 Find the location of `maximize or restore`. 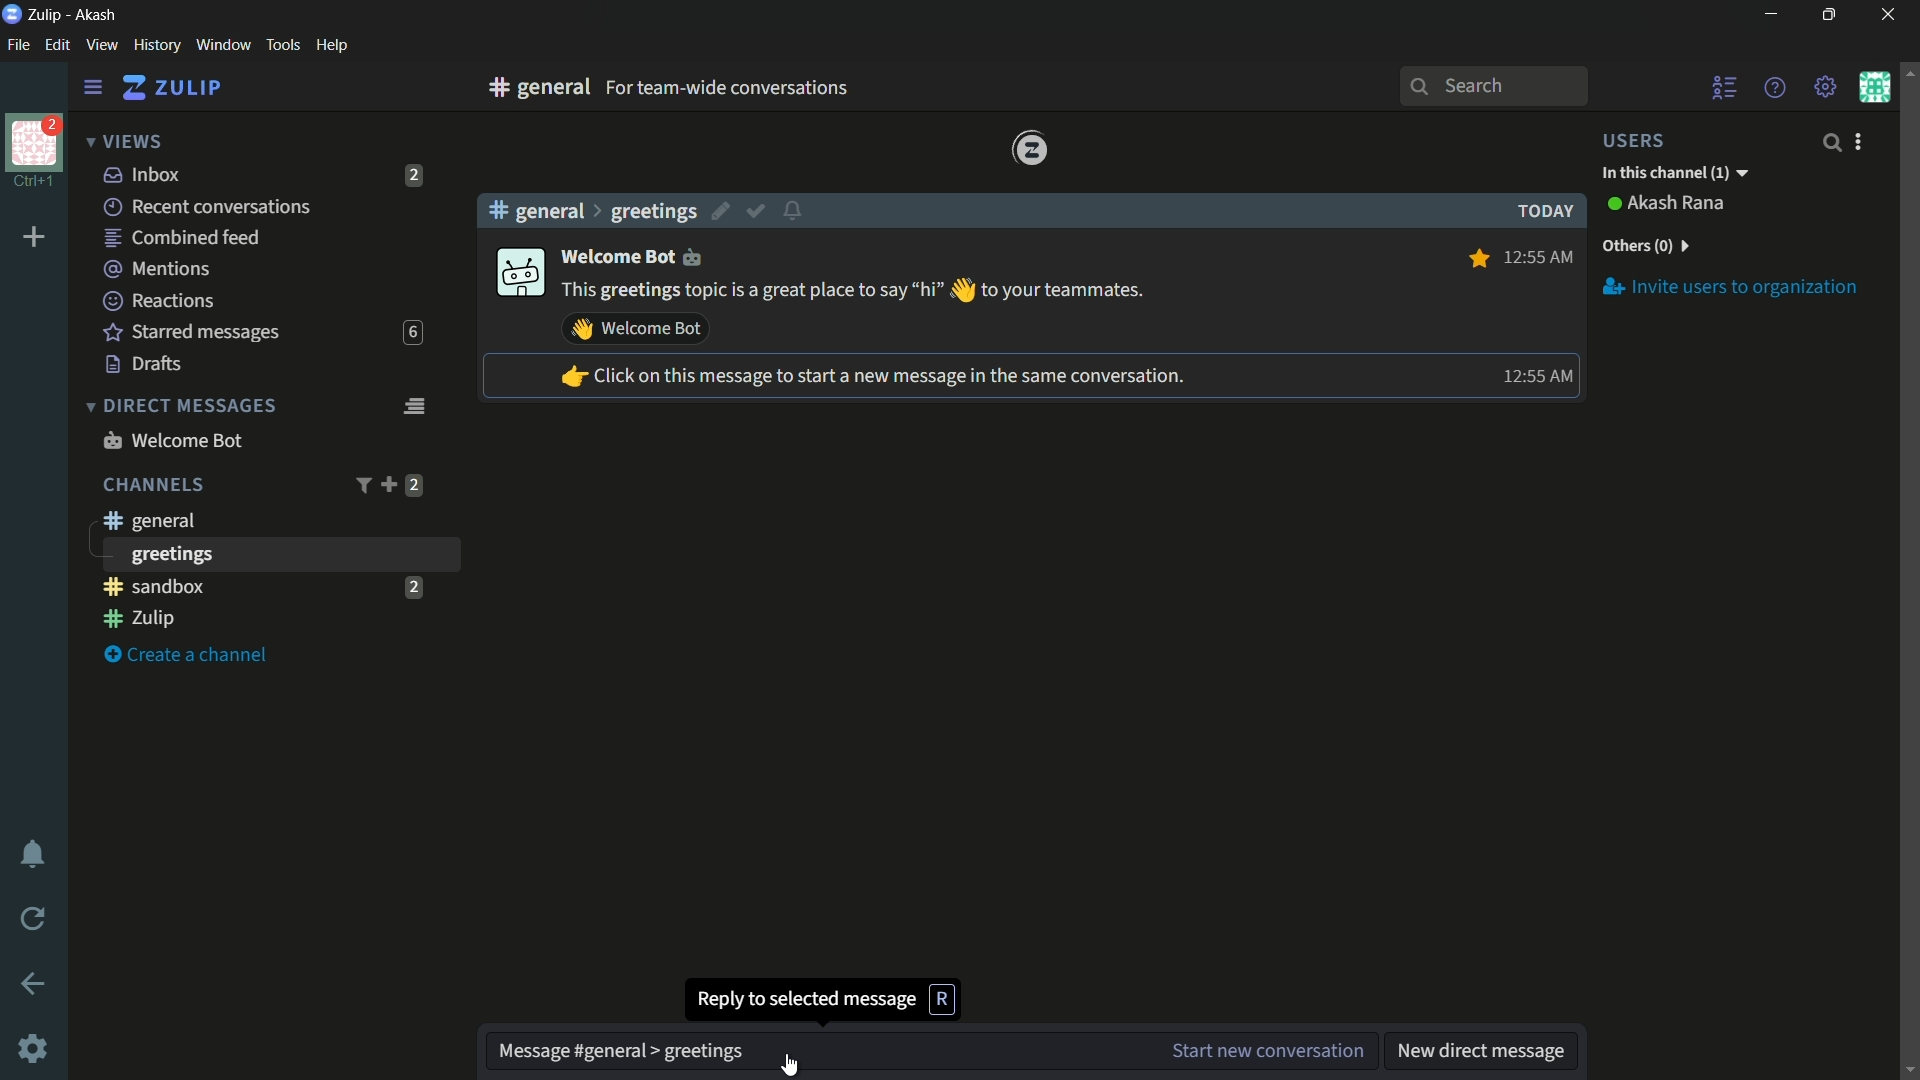

maximize or restore is located at coordinates (1832, 15).